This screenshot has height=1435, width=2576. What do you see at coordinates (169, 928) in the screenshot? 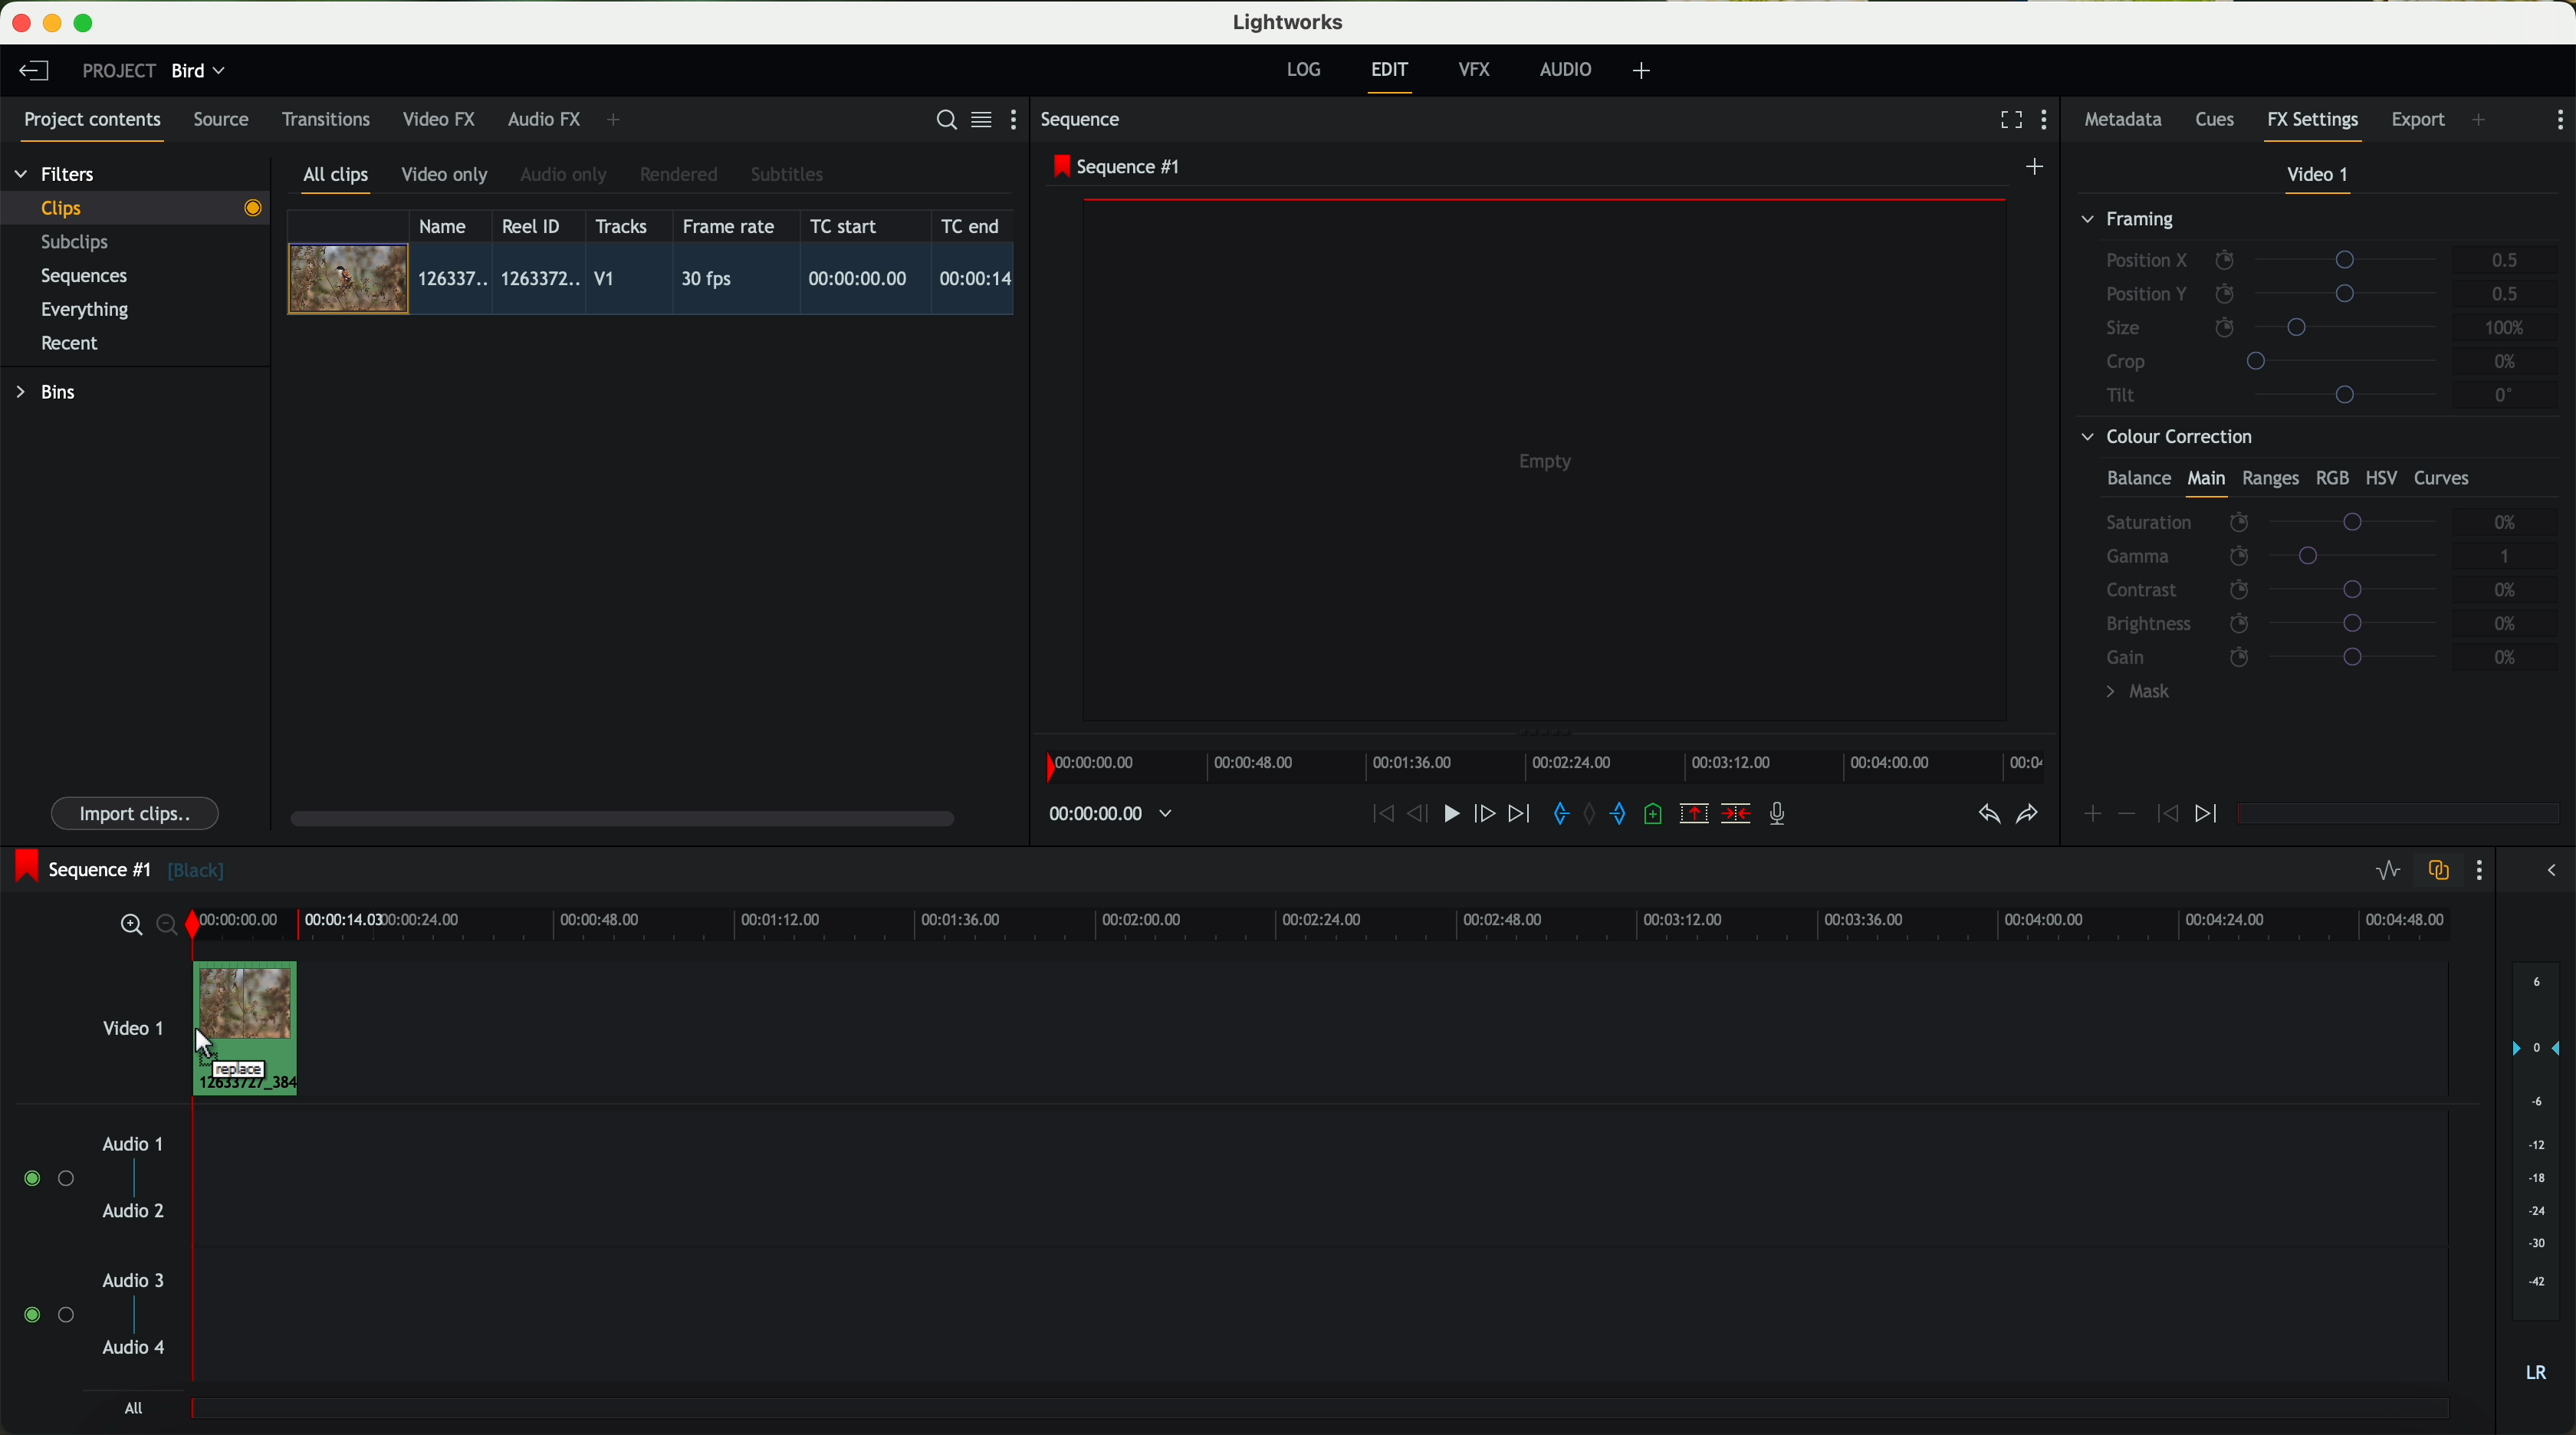
I see `zoom out` at bounding box center [169, 928].